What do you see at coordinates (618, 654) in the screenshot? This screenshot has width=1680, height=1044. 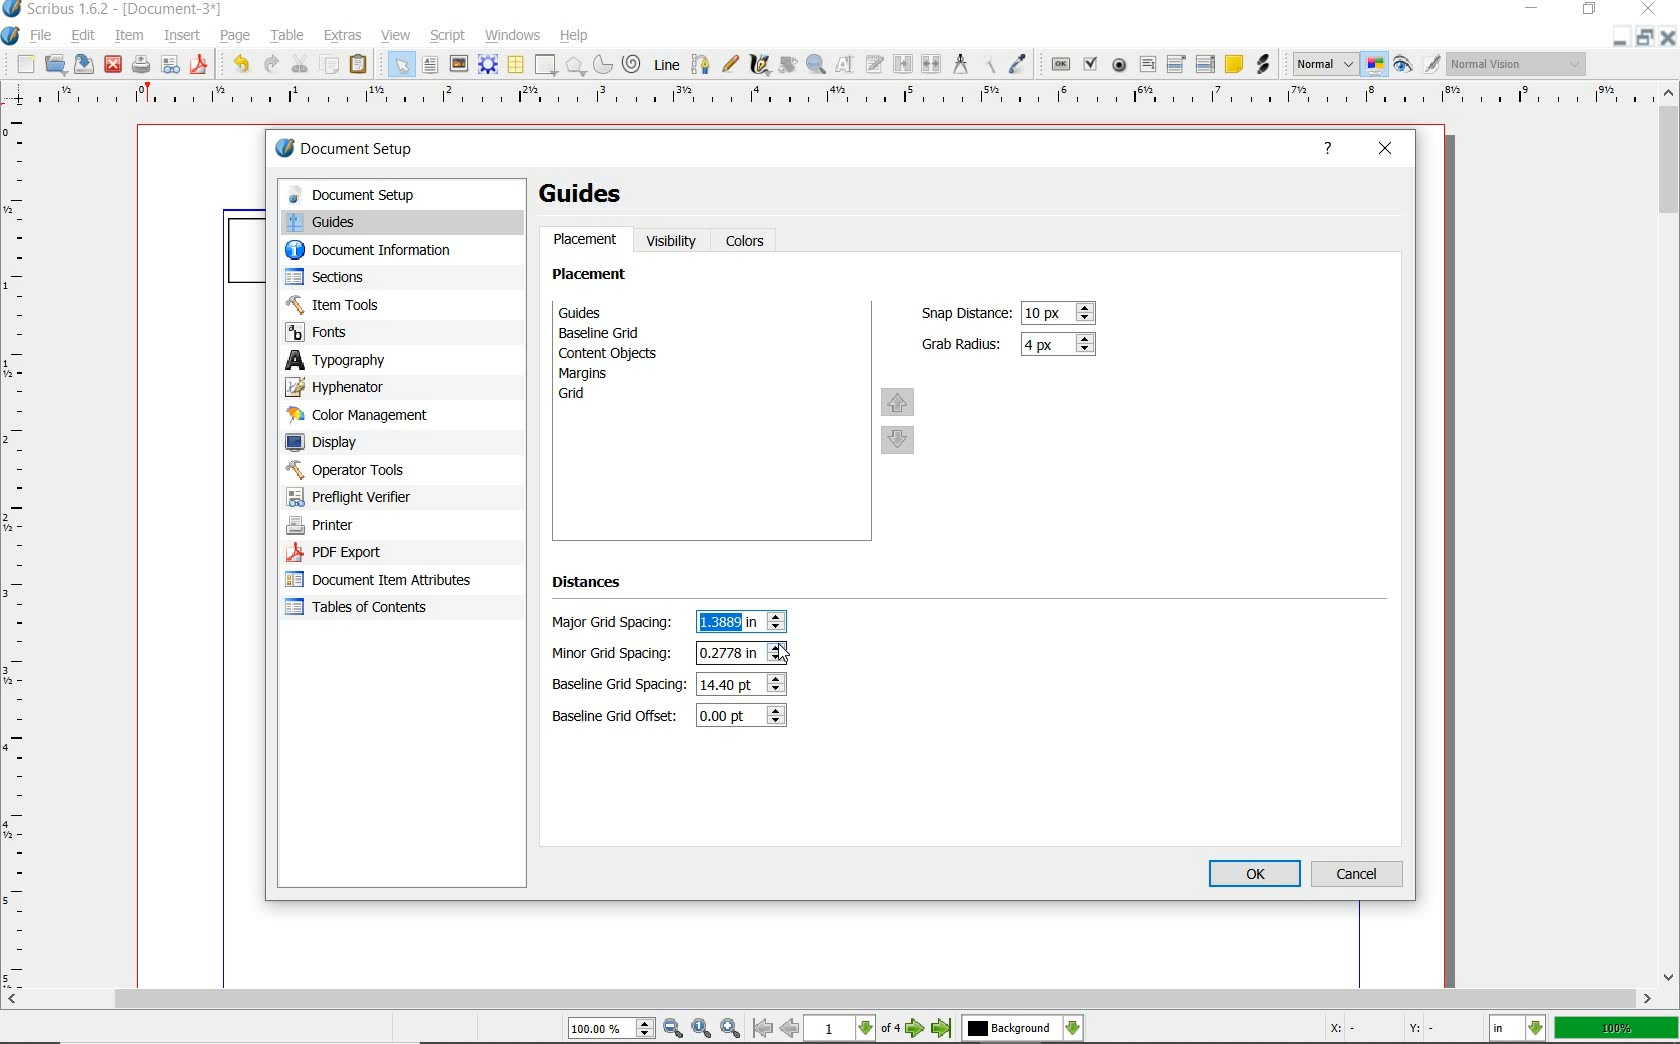 I see `Minor Grid Spacing:` at bounding box center [618, 654].